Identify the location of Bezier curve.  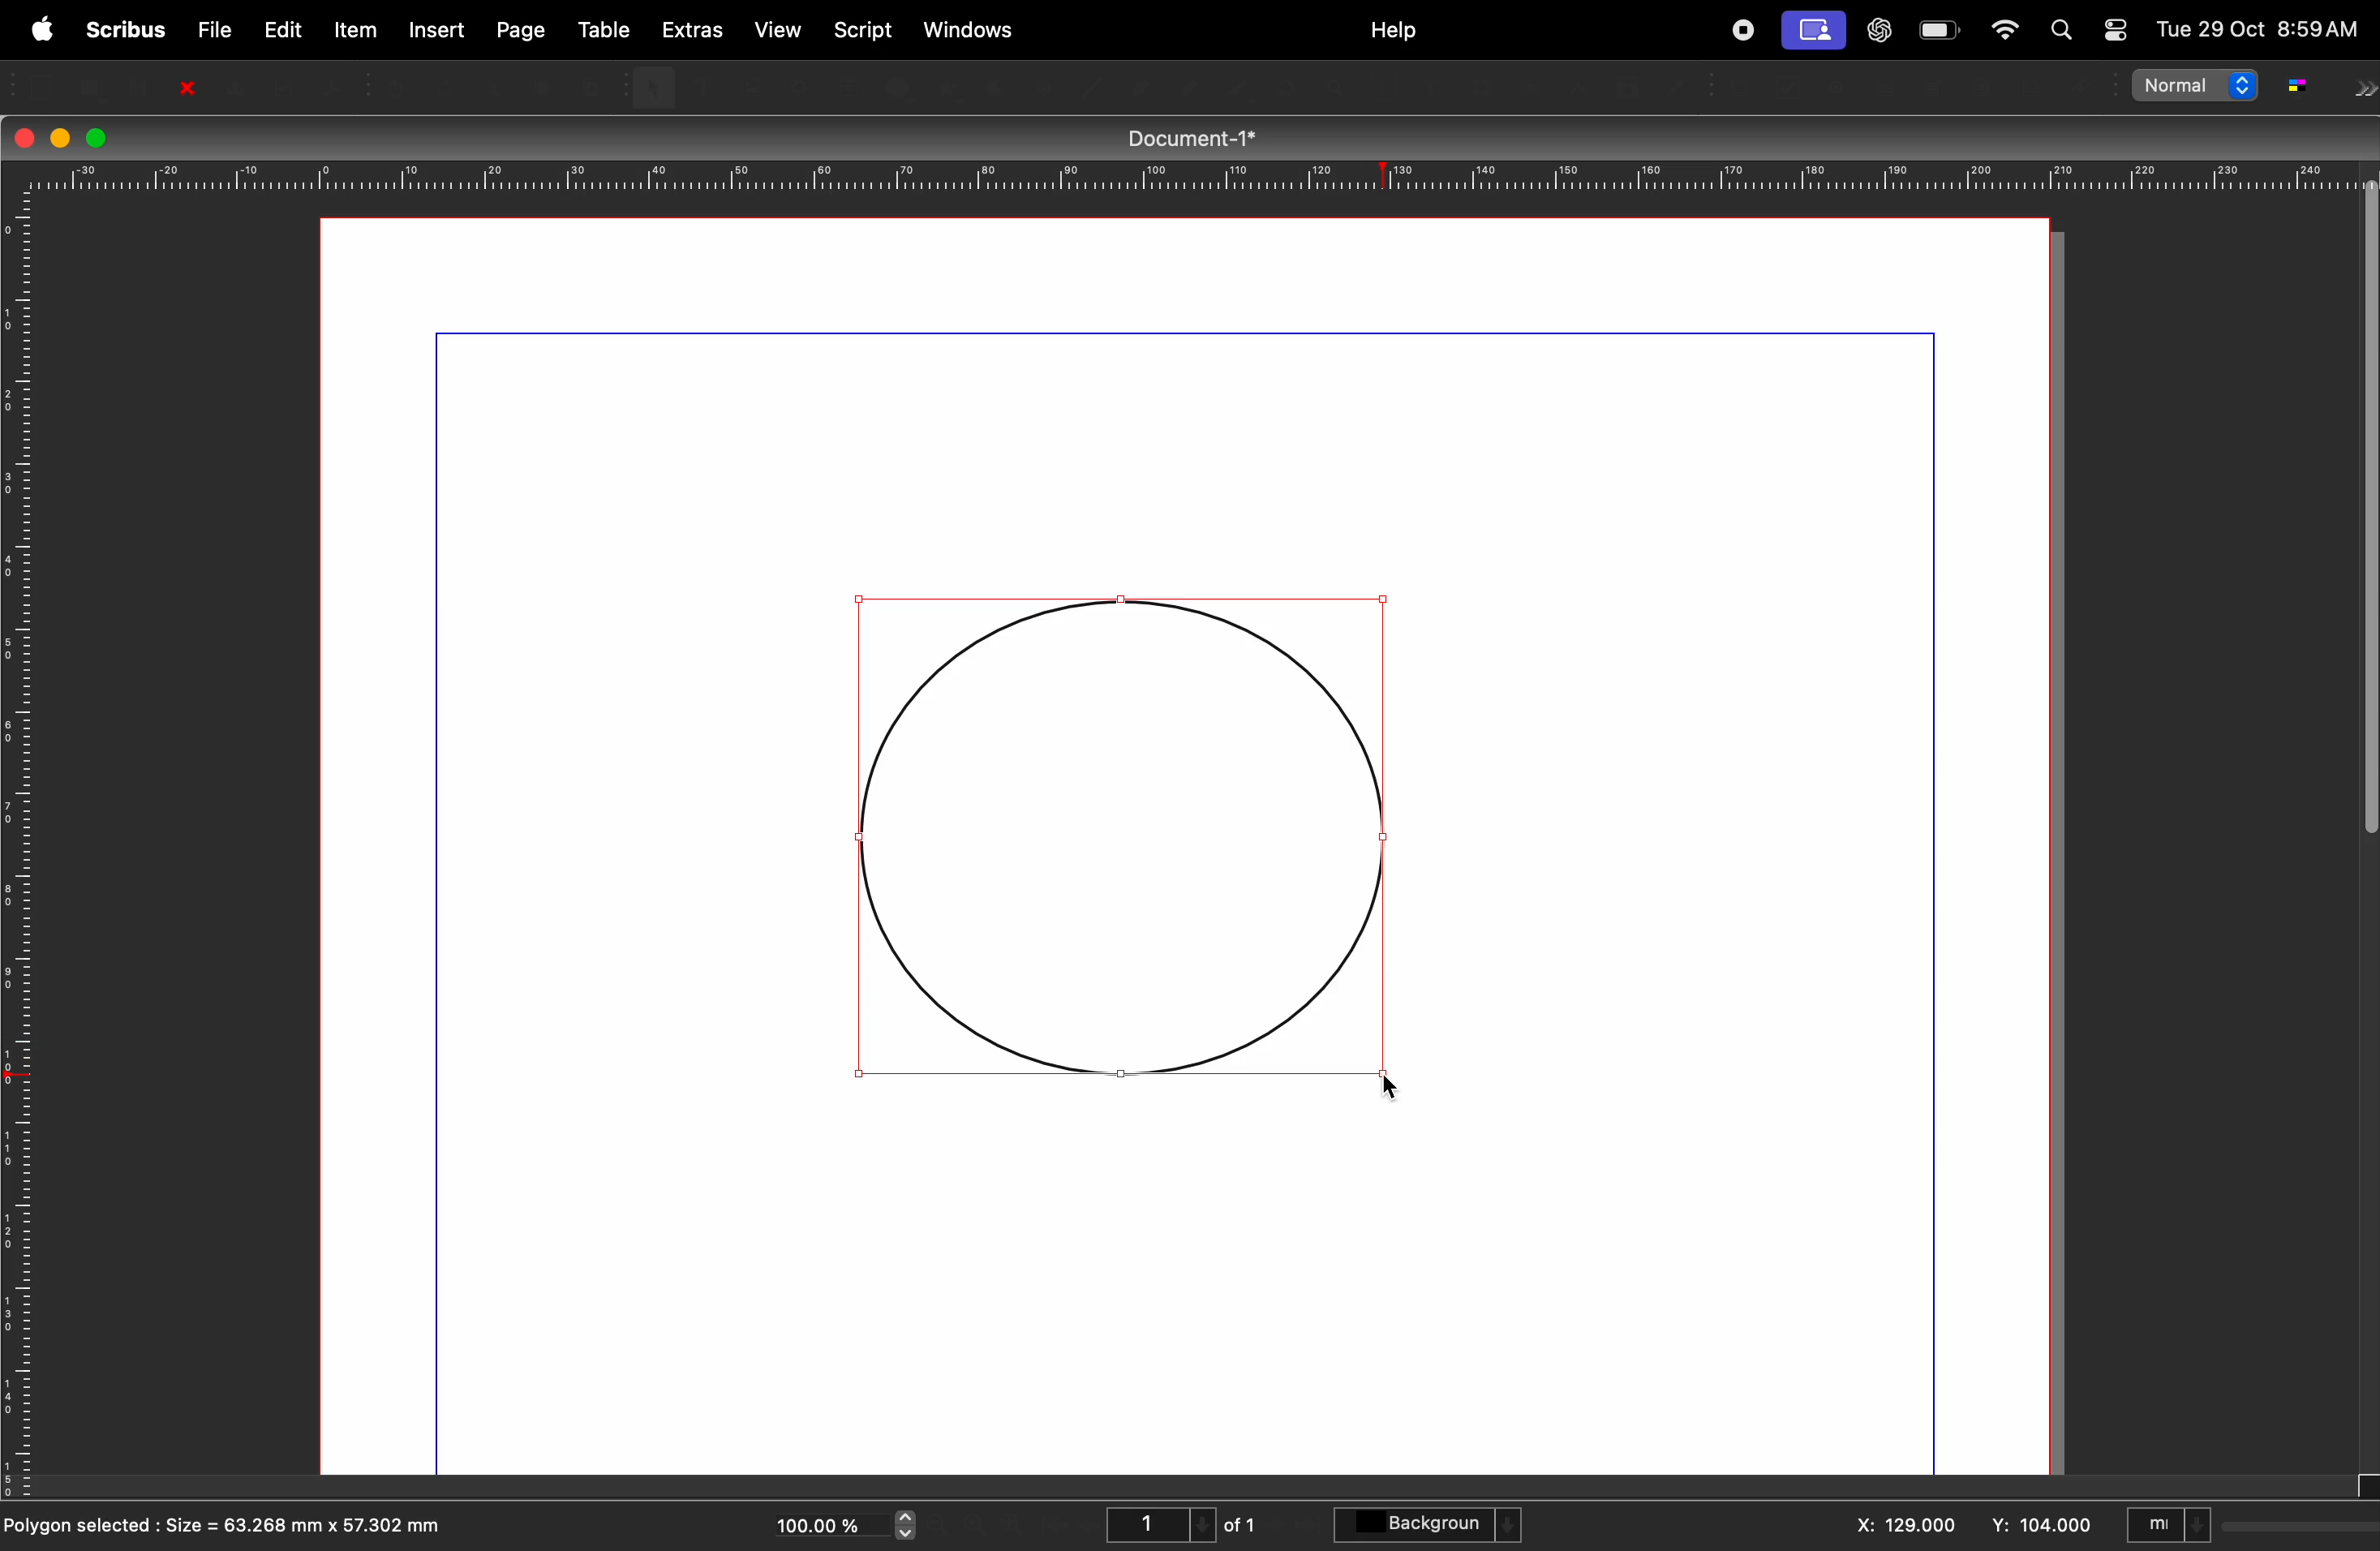
(1192, 86).